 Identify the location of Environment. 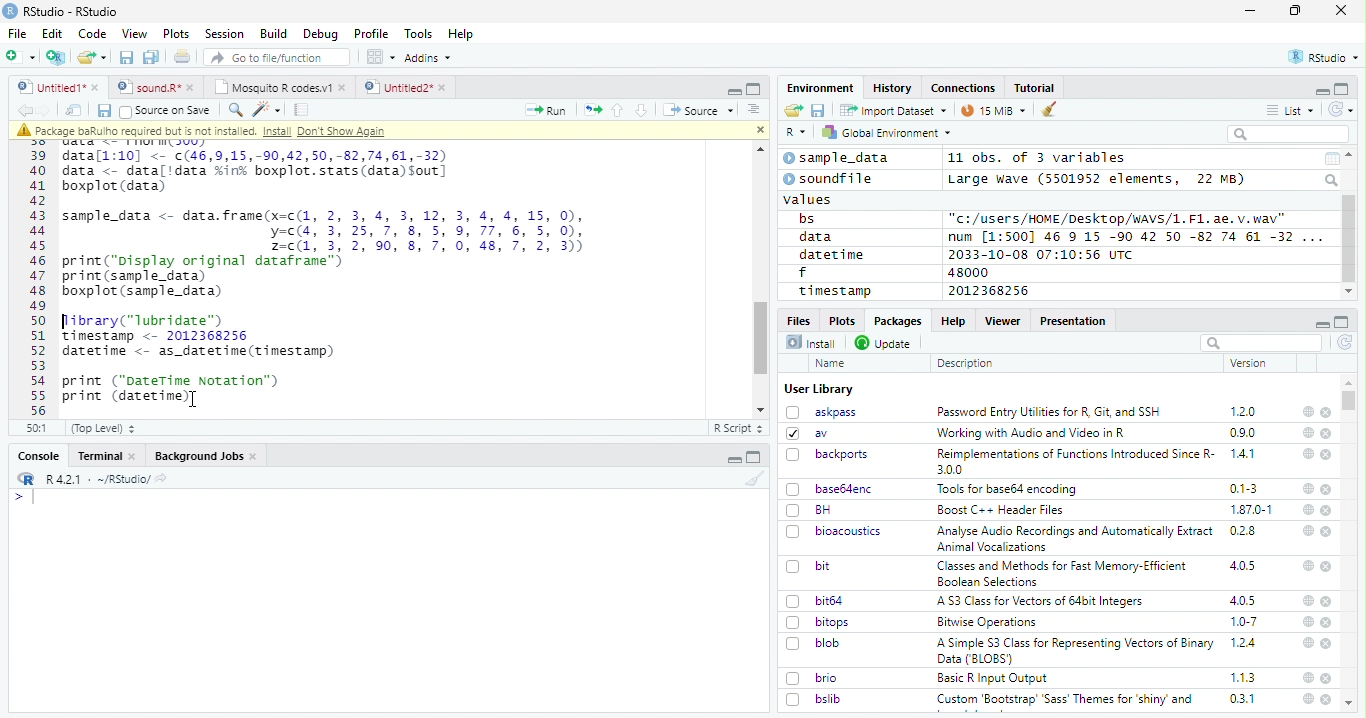
(821, 87).